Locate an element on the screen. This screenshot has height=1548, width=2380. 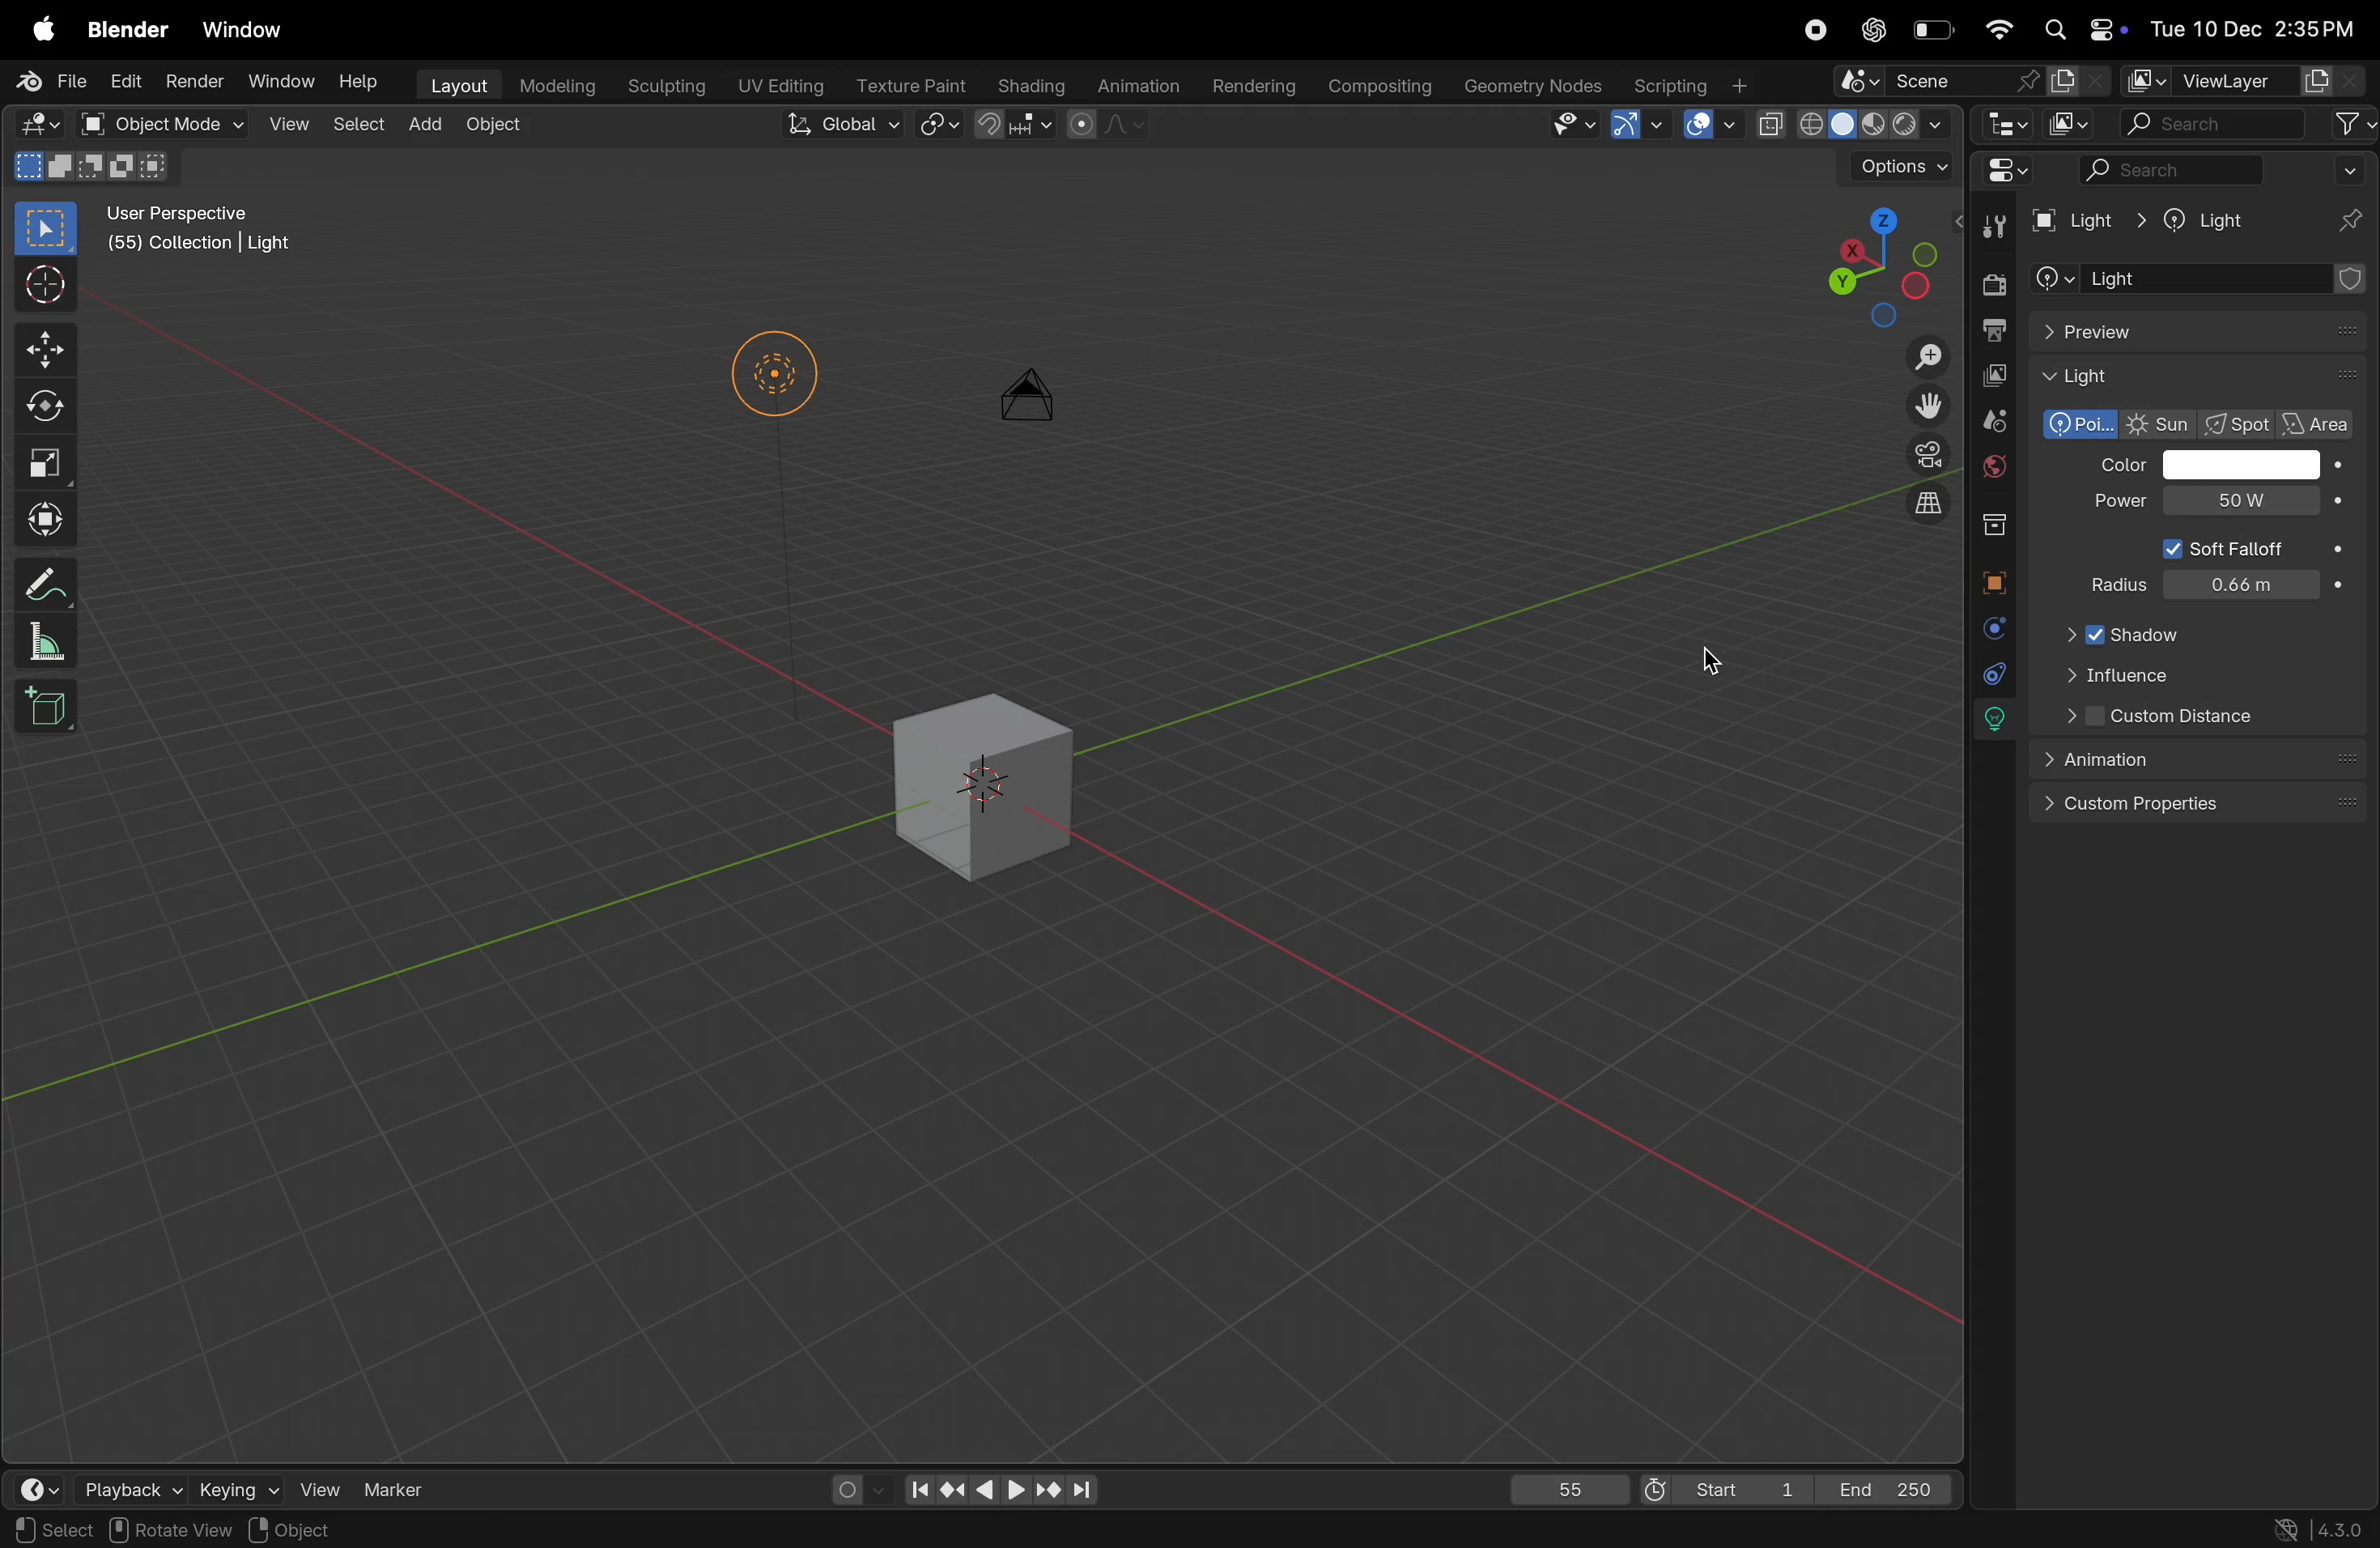
cursor is located at coordinates (1717, 663).